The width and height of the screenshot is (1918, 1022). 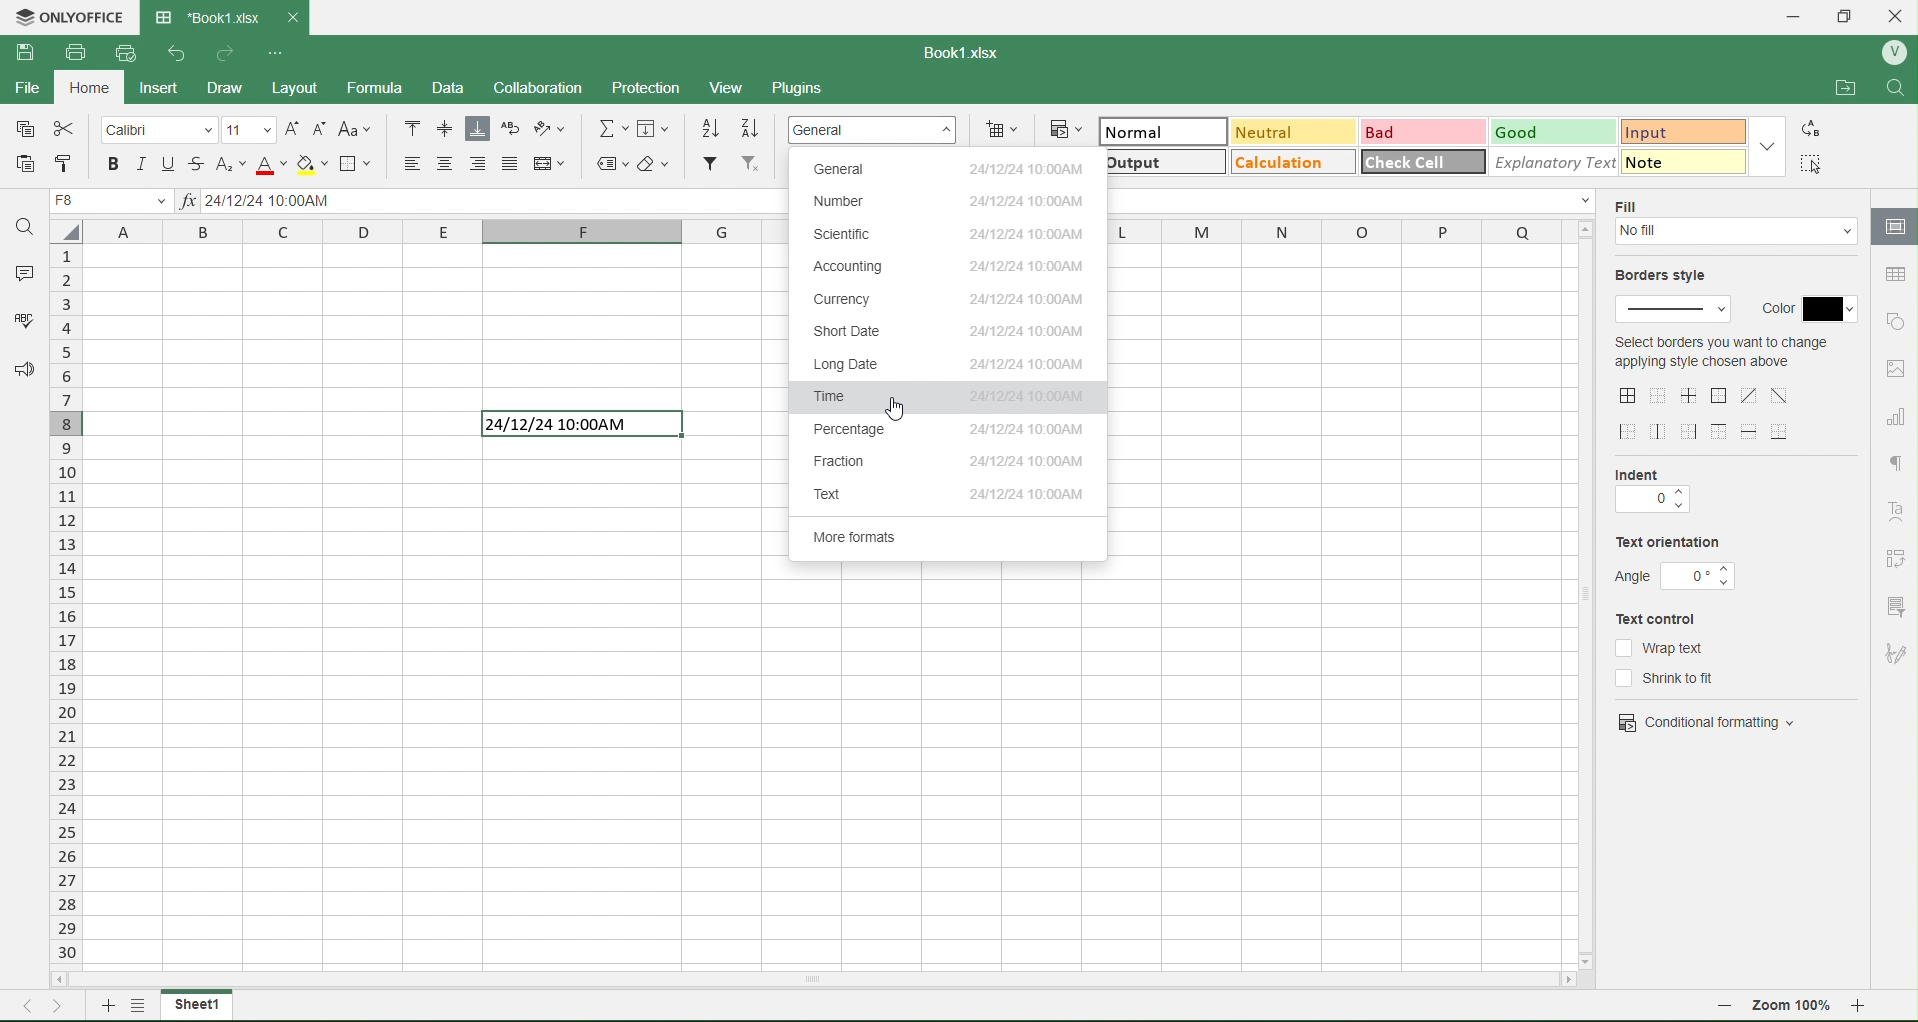 I want to click on filter, so click(x=1894, y=605).